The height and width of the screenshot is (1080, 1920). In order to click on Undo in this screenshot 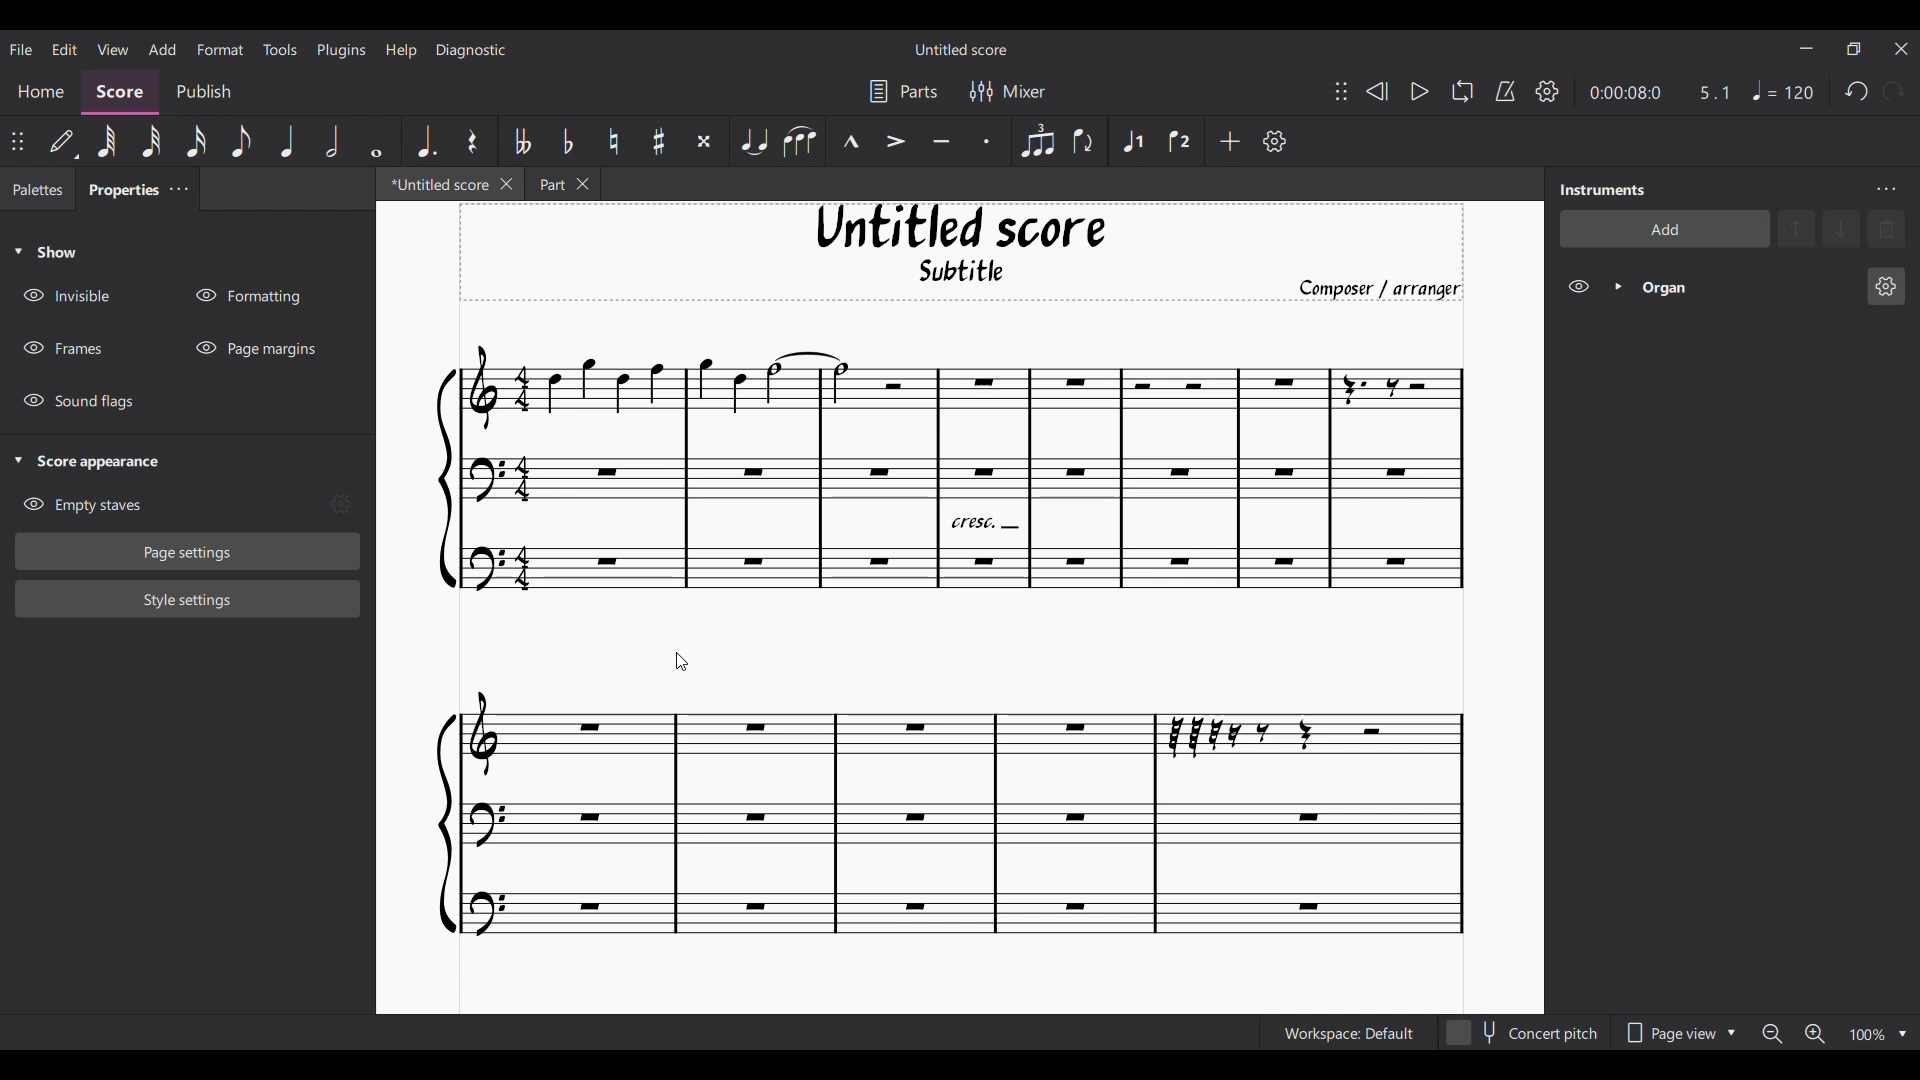, I will do `click(1857, 92)`.